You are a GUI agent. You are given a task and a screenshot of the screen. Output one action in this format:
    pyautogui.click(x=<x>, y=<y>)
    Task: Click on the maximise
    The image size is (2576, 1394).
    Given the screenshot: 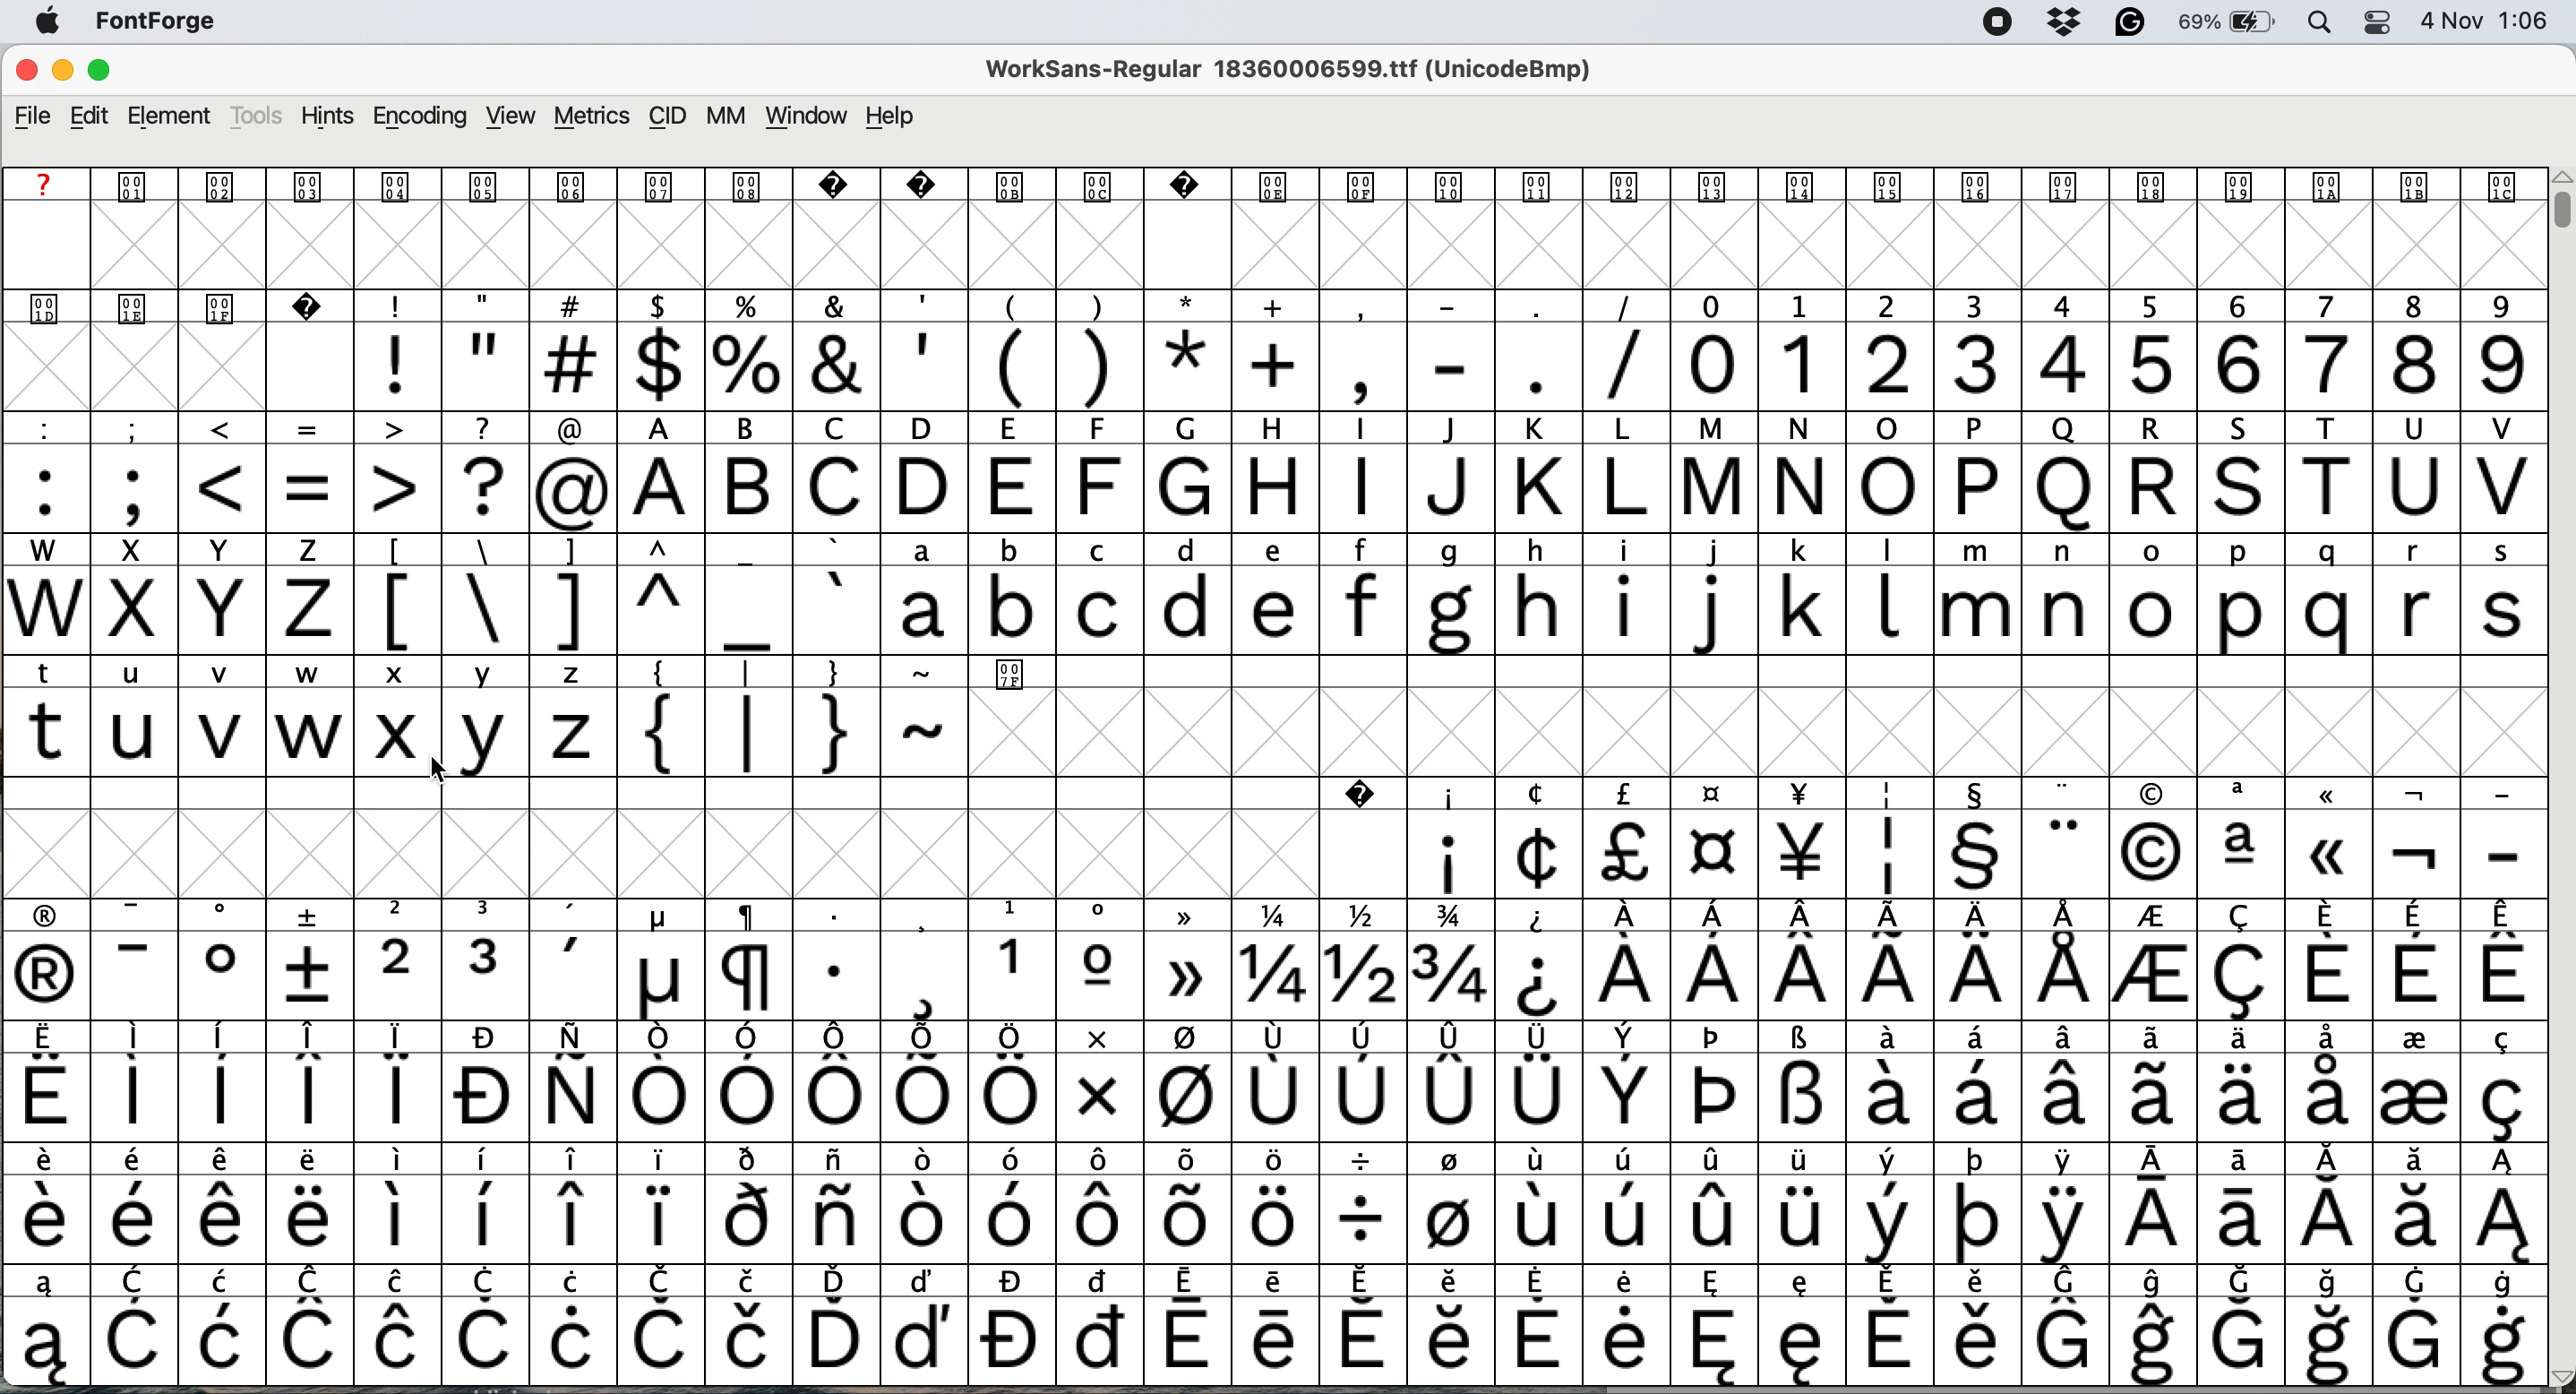 What is the action you would take?
    pyautogui.click(x=111, y=74)
    